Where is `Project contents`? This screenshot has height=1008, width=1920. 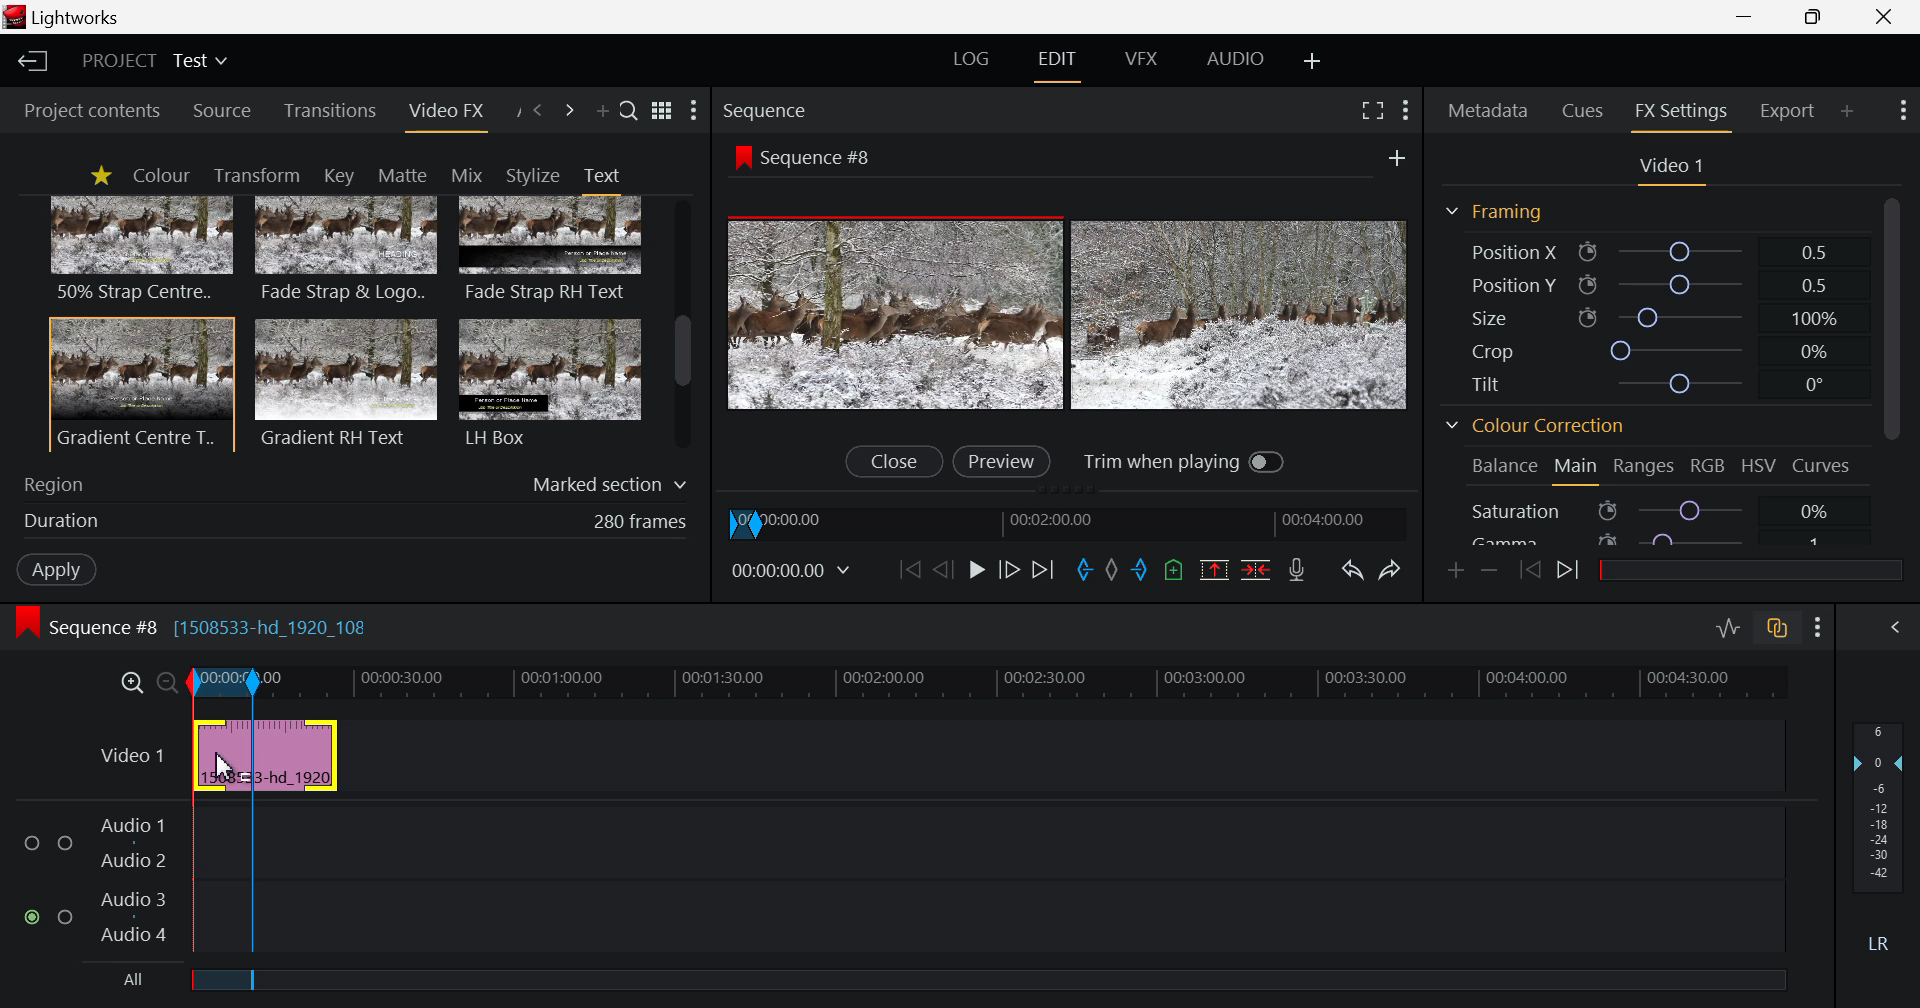 Project contents is located at coordinates (90, 110).